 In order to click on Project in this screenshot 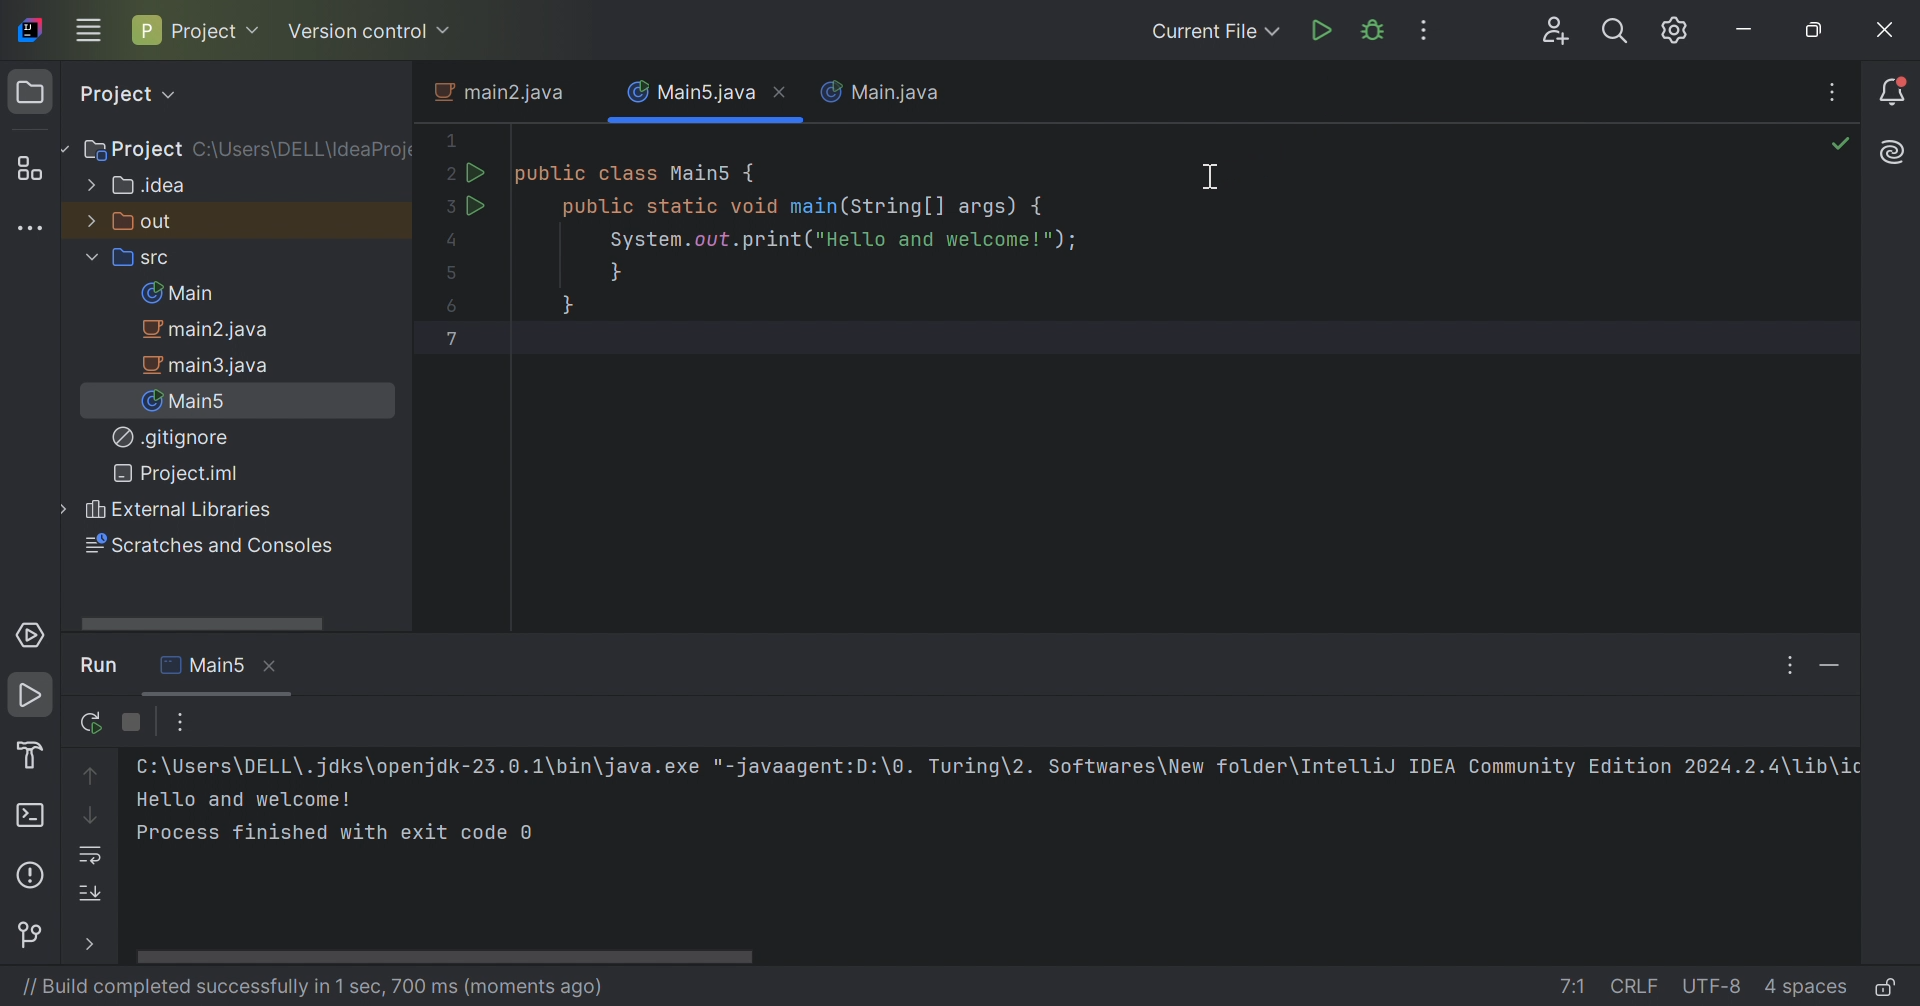, I will do `click(131, 149)`.